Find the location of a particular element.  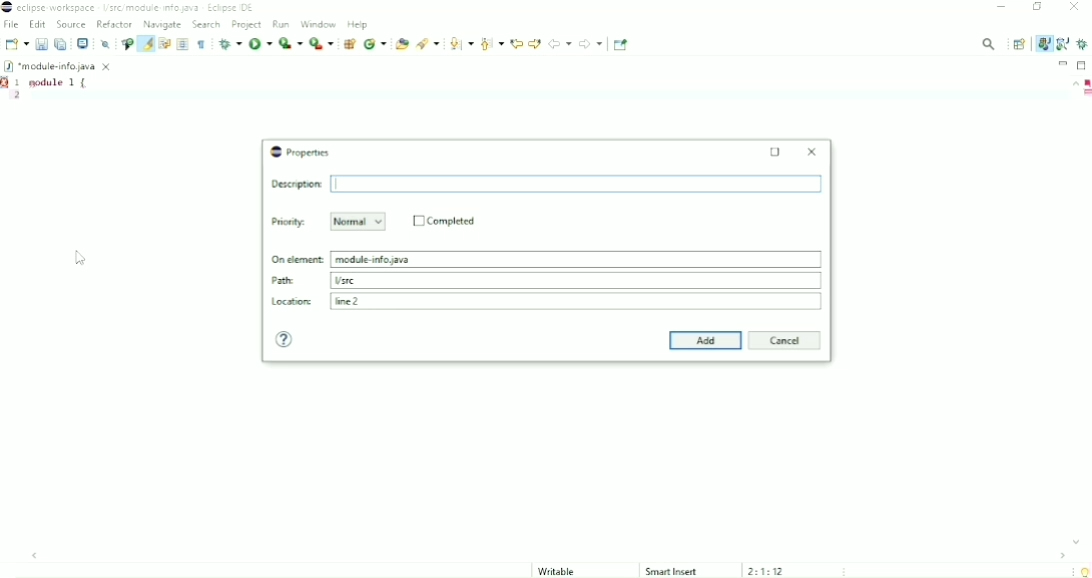

Toggle block selection mode is located at coordinates (183, 44).